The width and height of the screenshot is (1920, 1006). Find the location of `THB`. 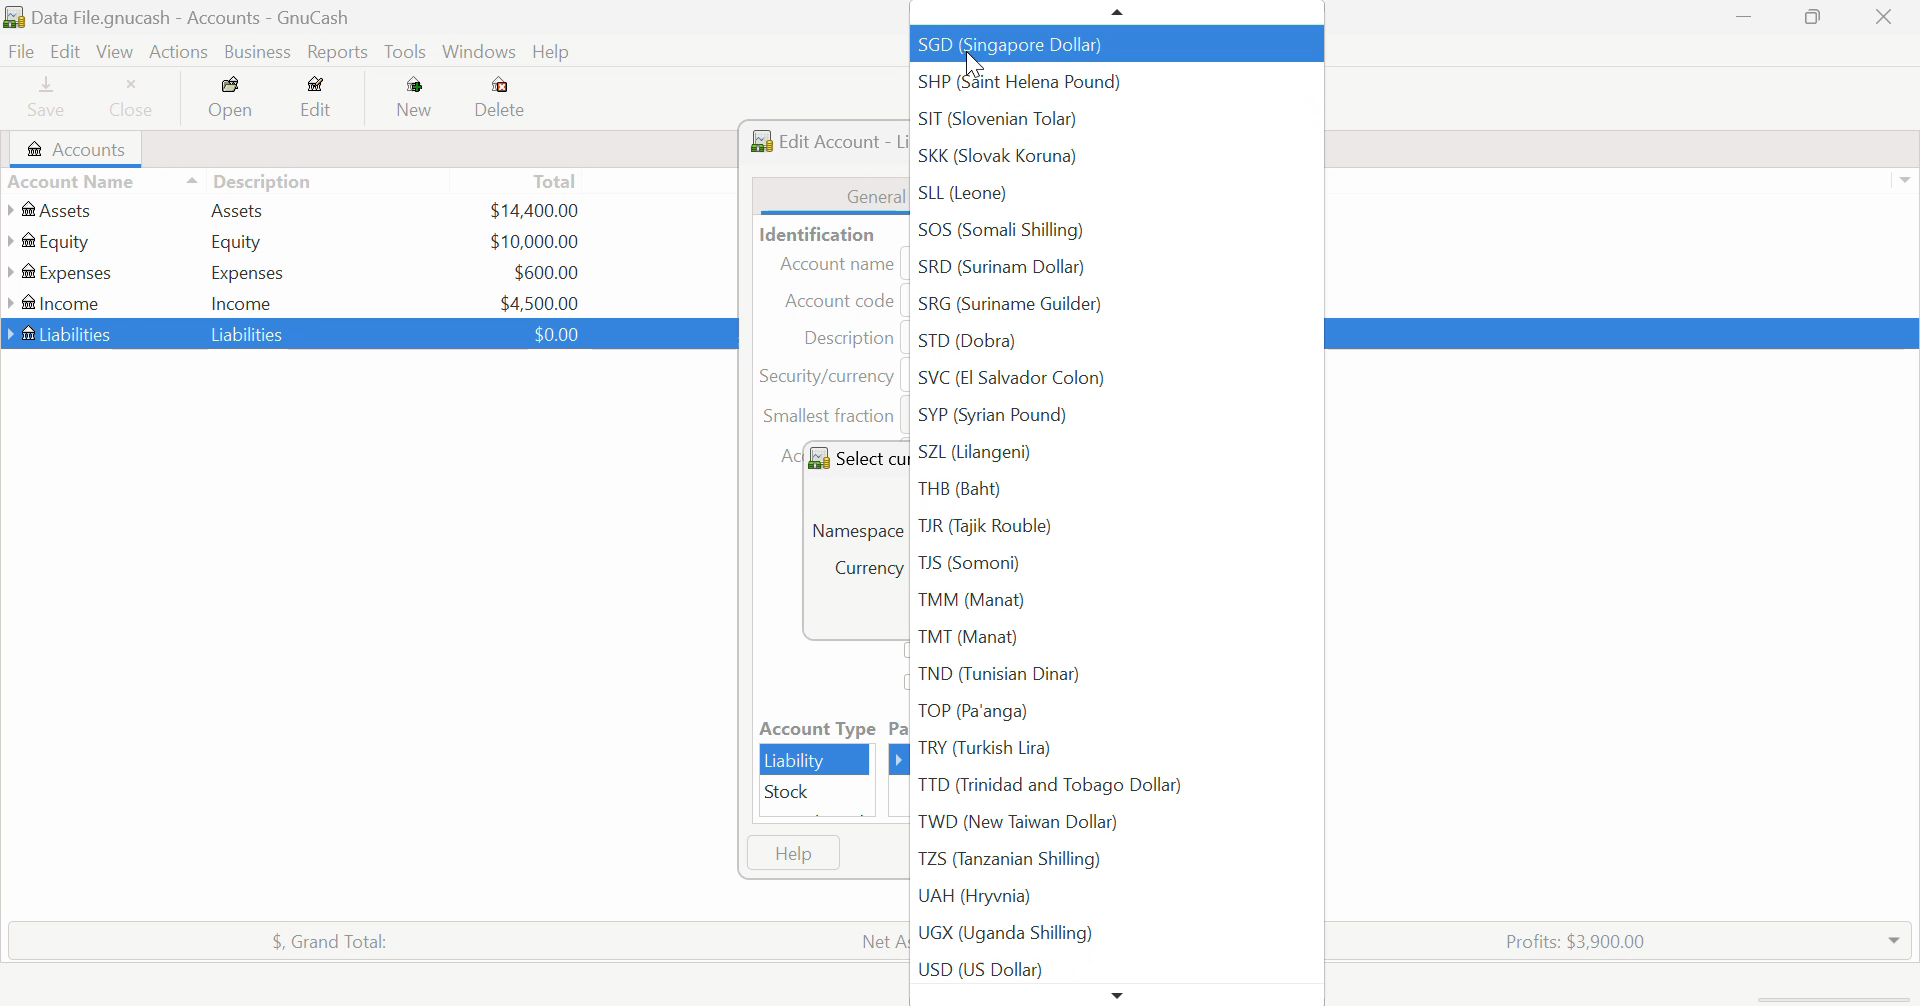

THB is located at coordinates (1114, 491).